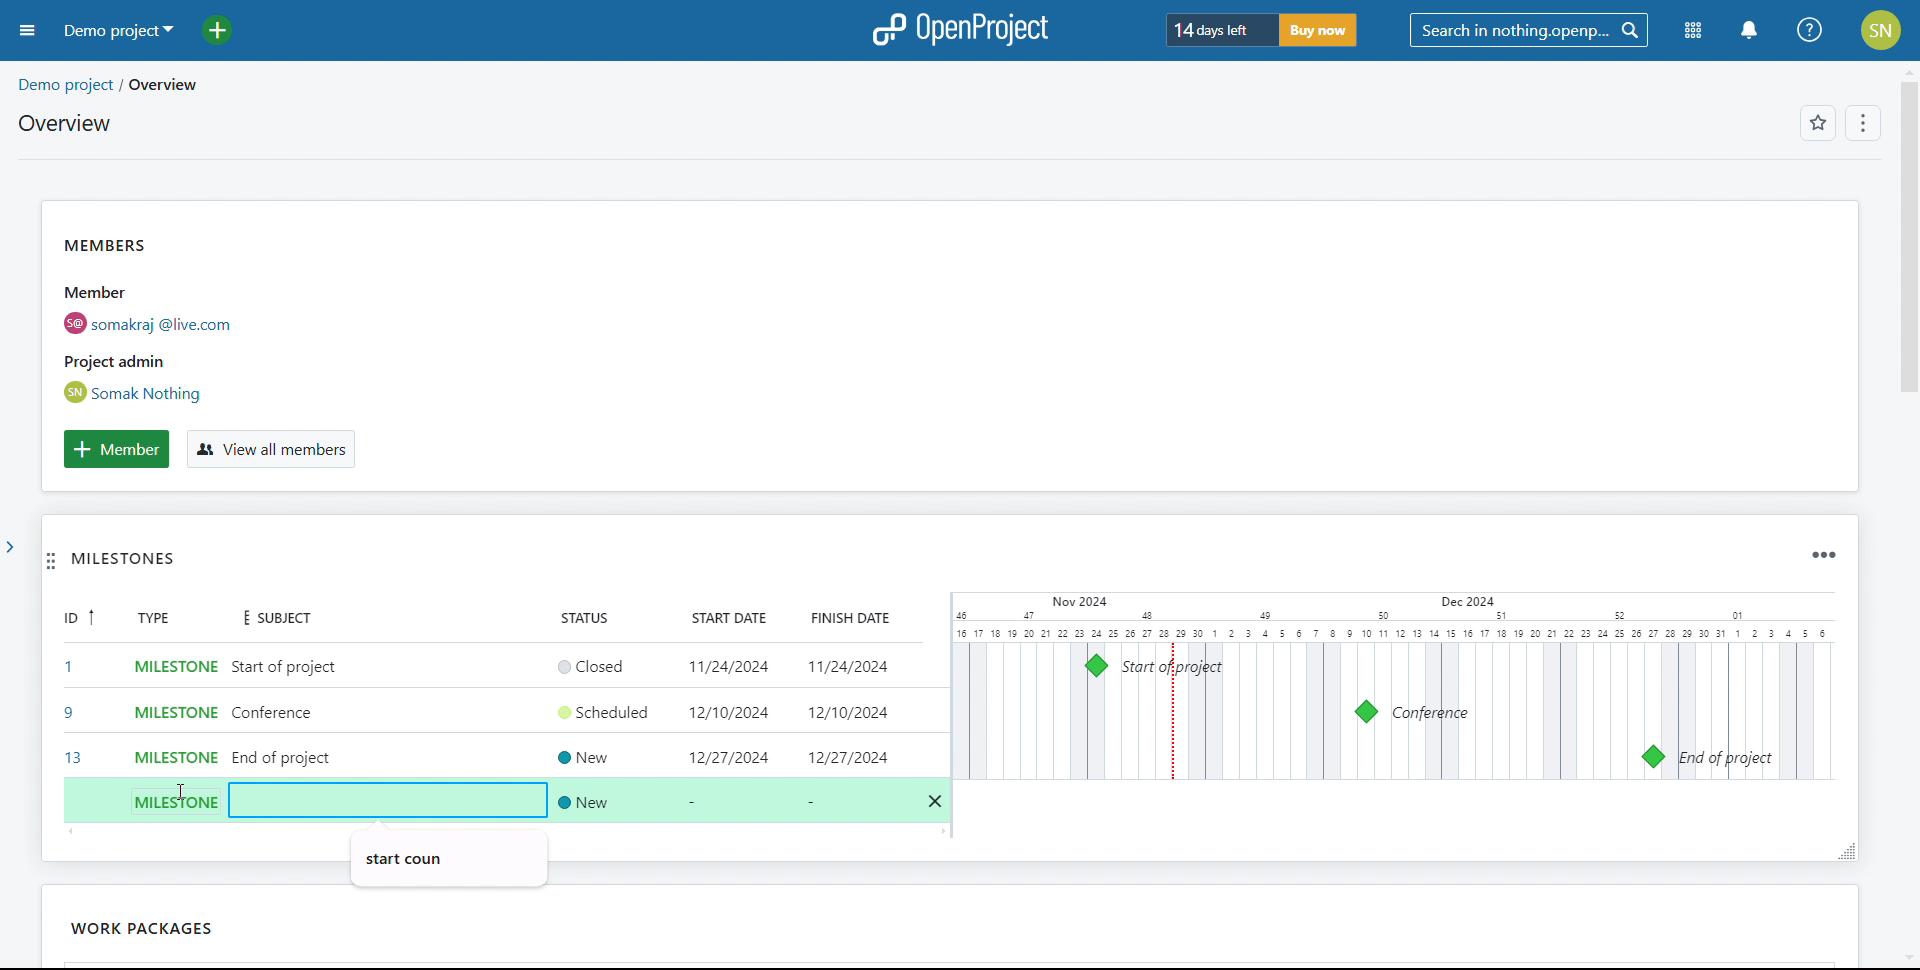 This screenshot has height=970, width=1920. What do you see at coordinates (184, 319) in the screenshot?
I see `members` at bounding box center [184, 319].